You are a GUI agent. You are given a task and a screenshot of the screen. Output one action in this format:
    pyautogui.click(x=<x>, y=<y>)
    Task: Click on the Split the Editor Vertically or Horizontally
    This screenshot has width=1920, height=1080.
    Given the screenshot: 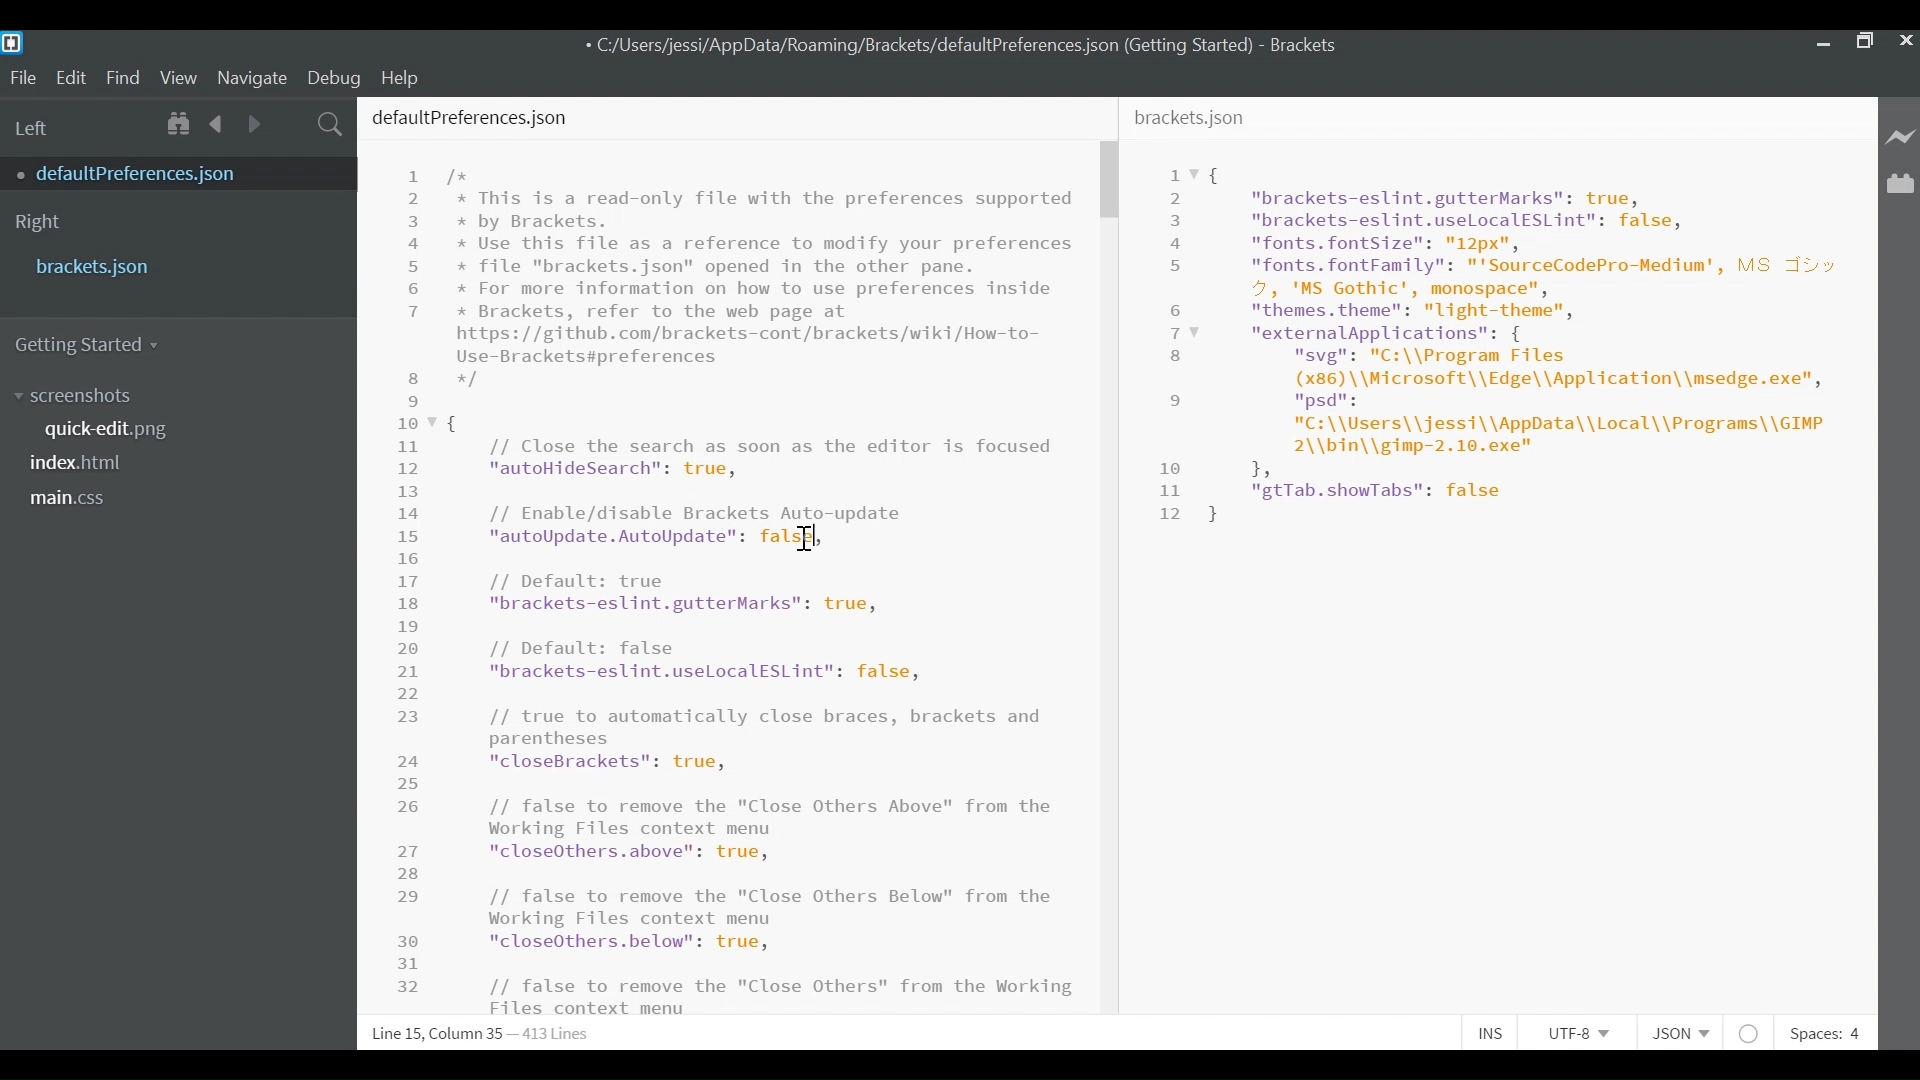 What is the action you would take?
    pyautogui.click(x=291, y=122)
    